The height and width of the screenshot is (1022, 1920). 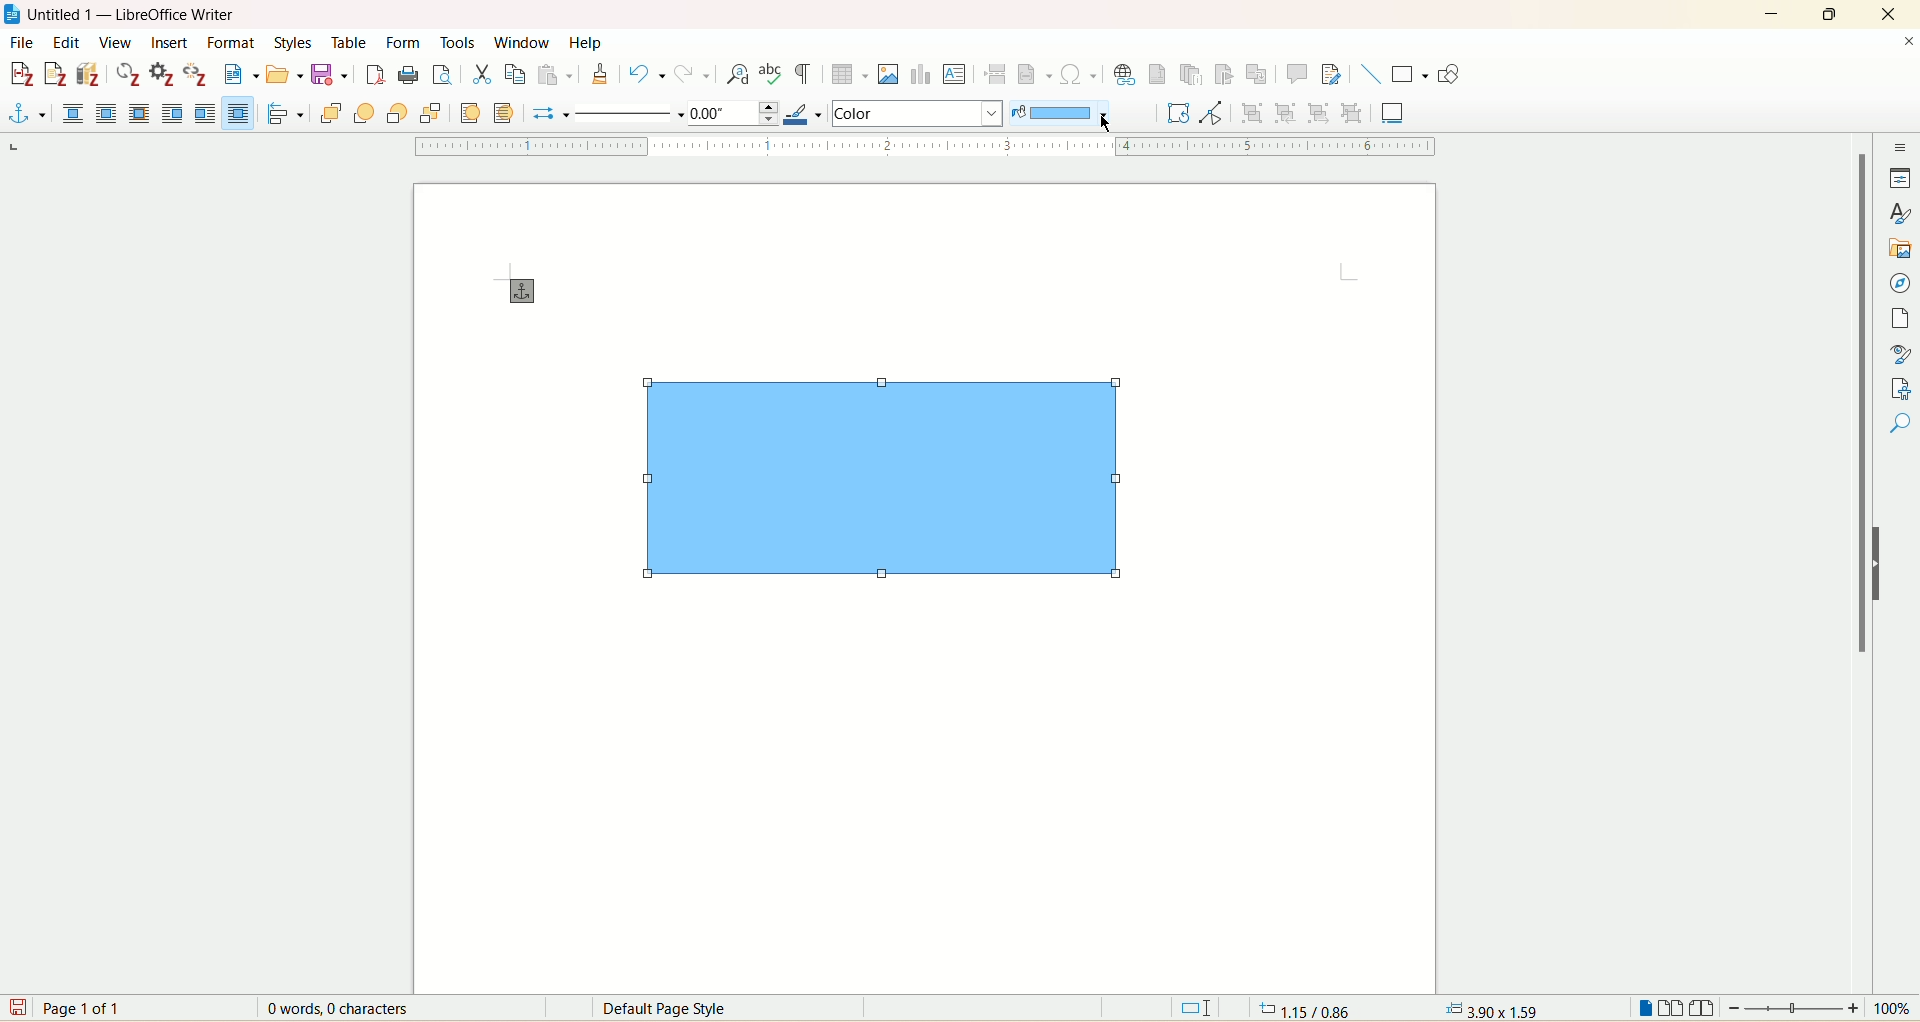 What do you see at coordinates (1328, 74) in the screenshot?
I see `track changes` at bounding box center [1328, 74].